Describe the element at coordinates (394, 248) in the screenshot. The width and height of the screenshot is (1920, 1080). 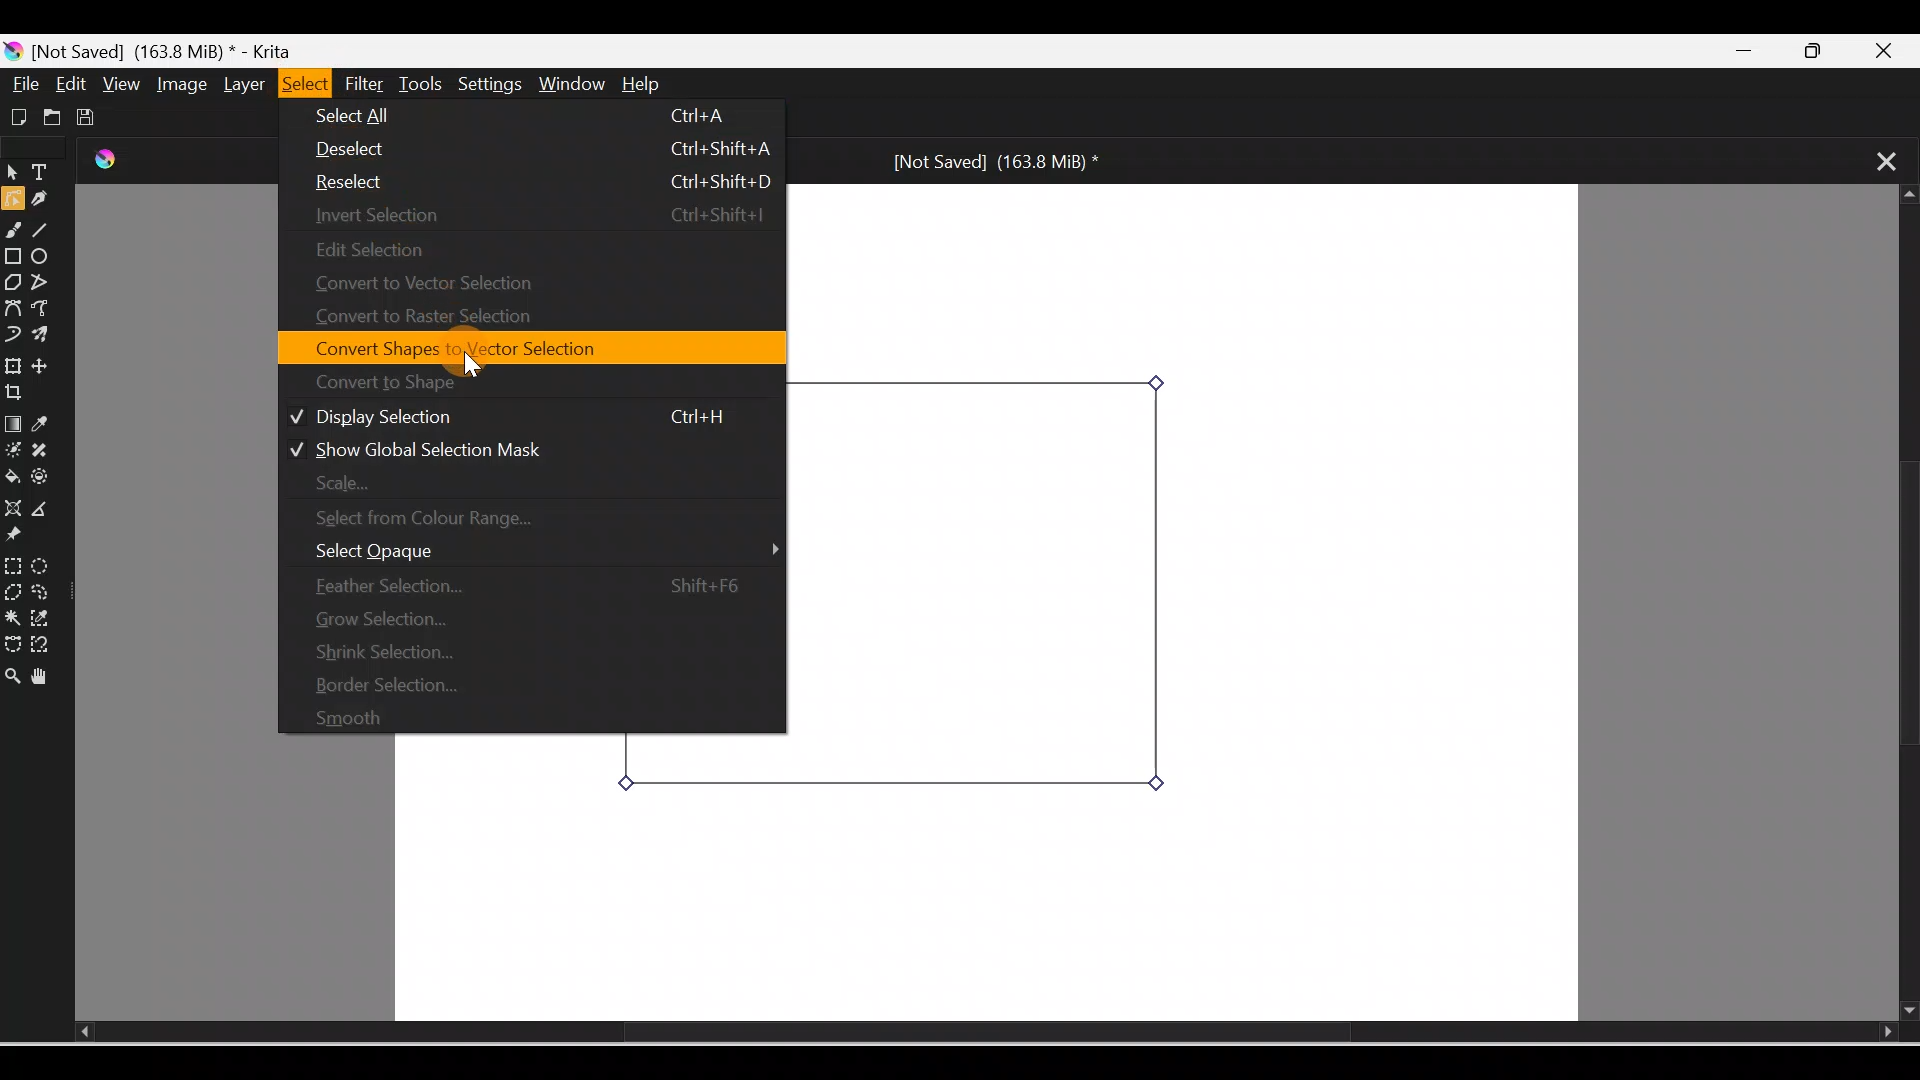
I see `Edit selection` at that location.